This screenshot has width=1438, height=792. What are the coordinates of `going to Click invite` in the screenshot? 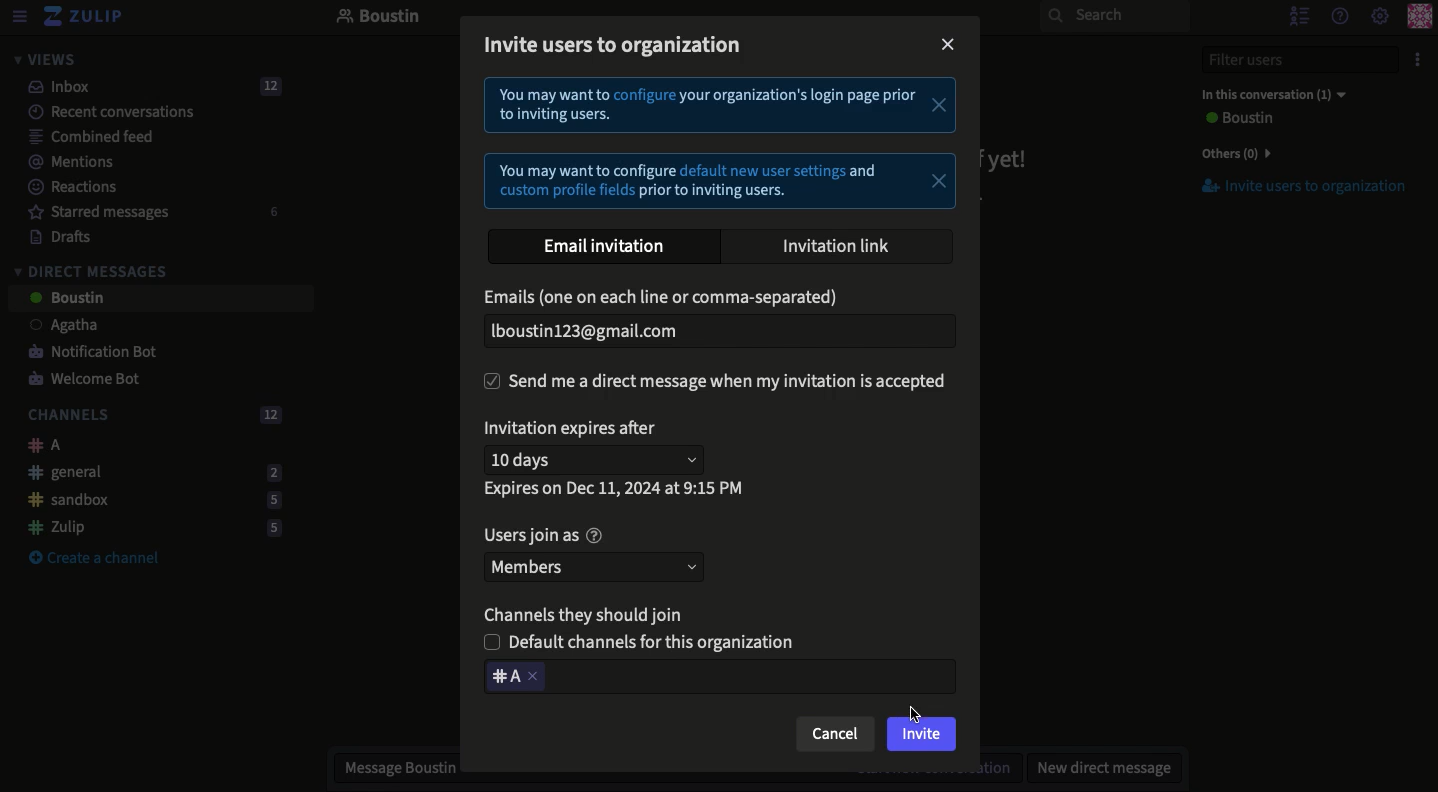 It's located at (920, 733).